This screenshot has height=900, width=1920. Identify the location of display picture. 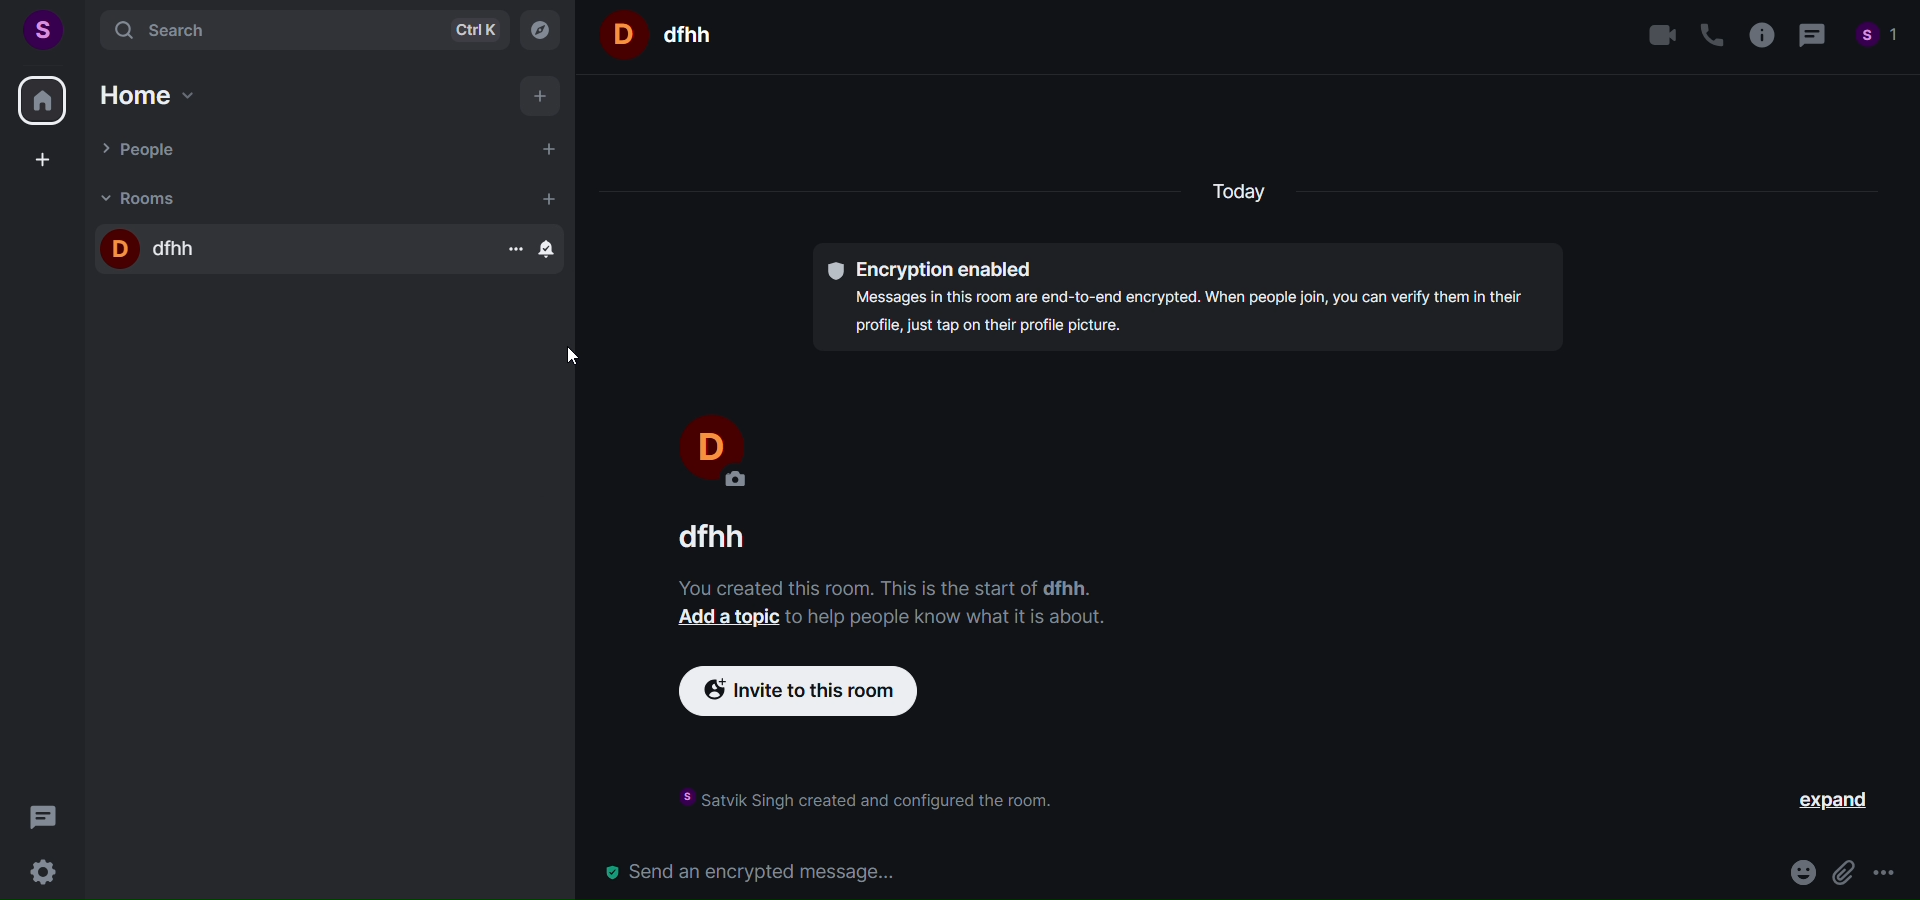
(708, 446).